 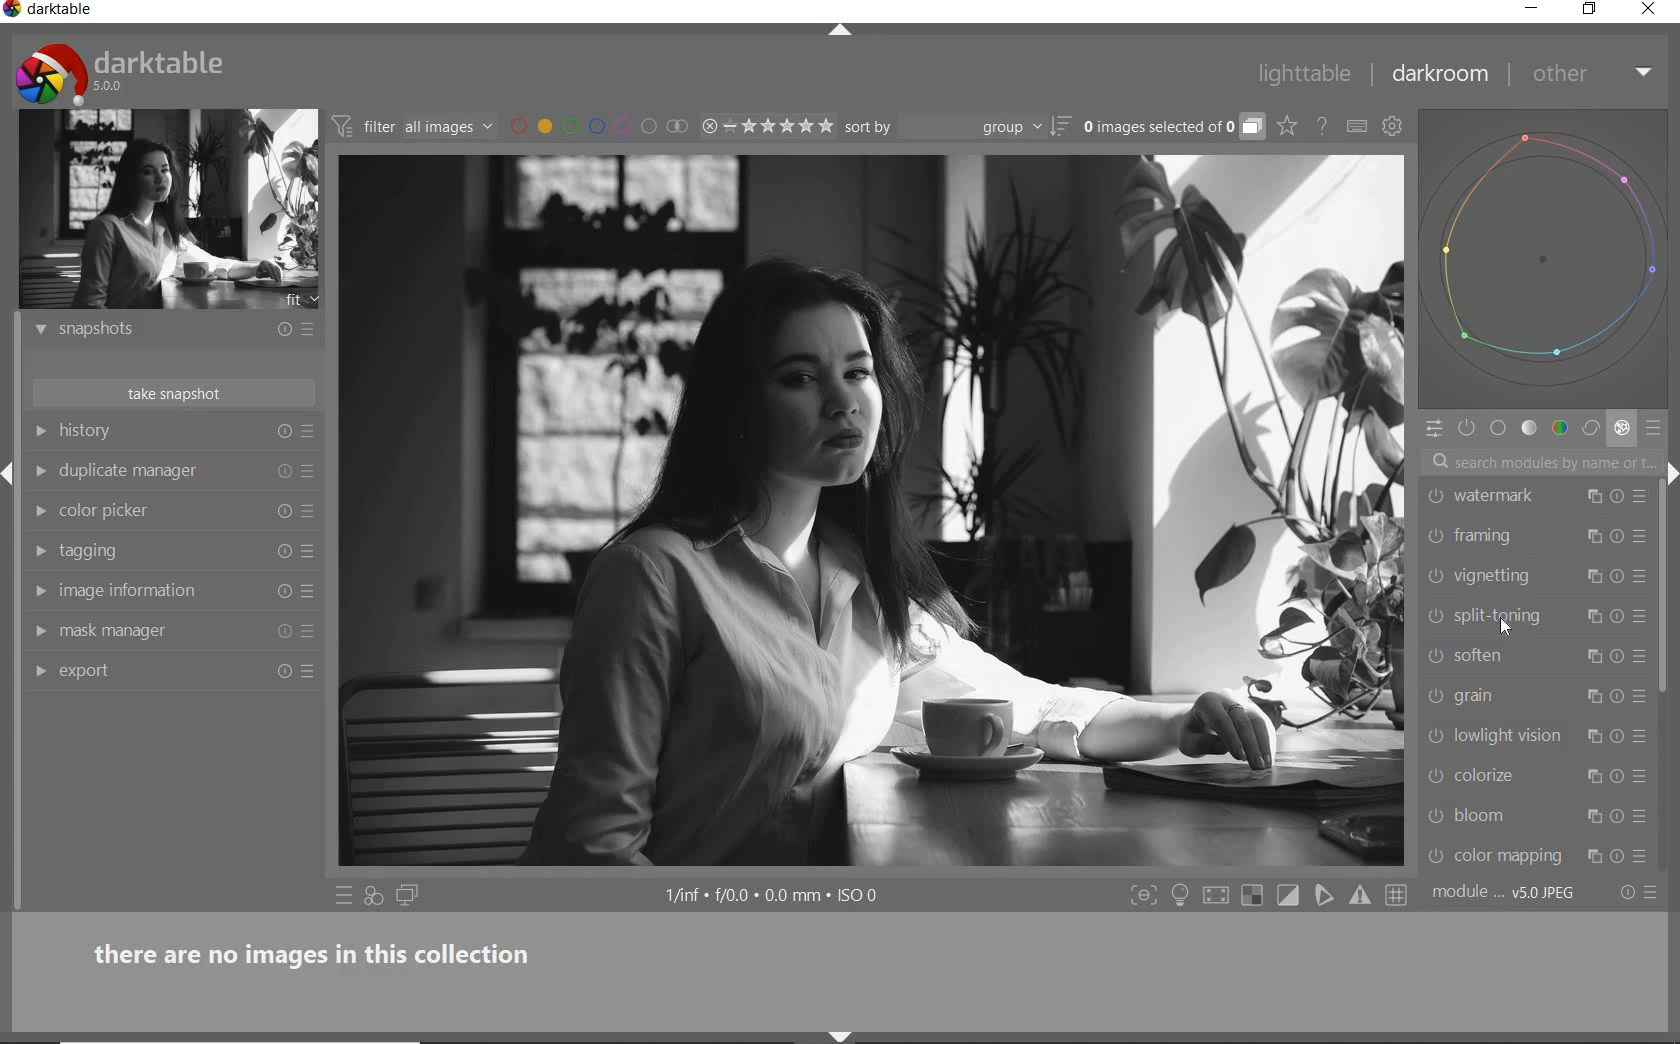 What do you see at coordinates (1618, 696) in the screenshot?
I see `reset` at bounding box center [1618, 696].